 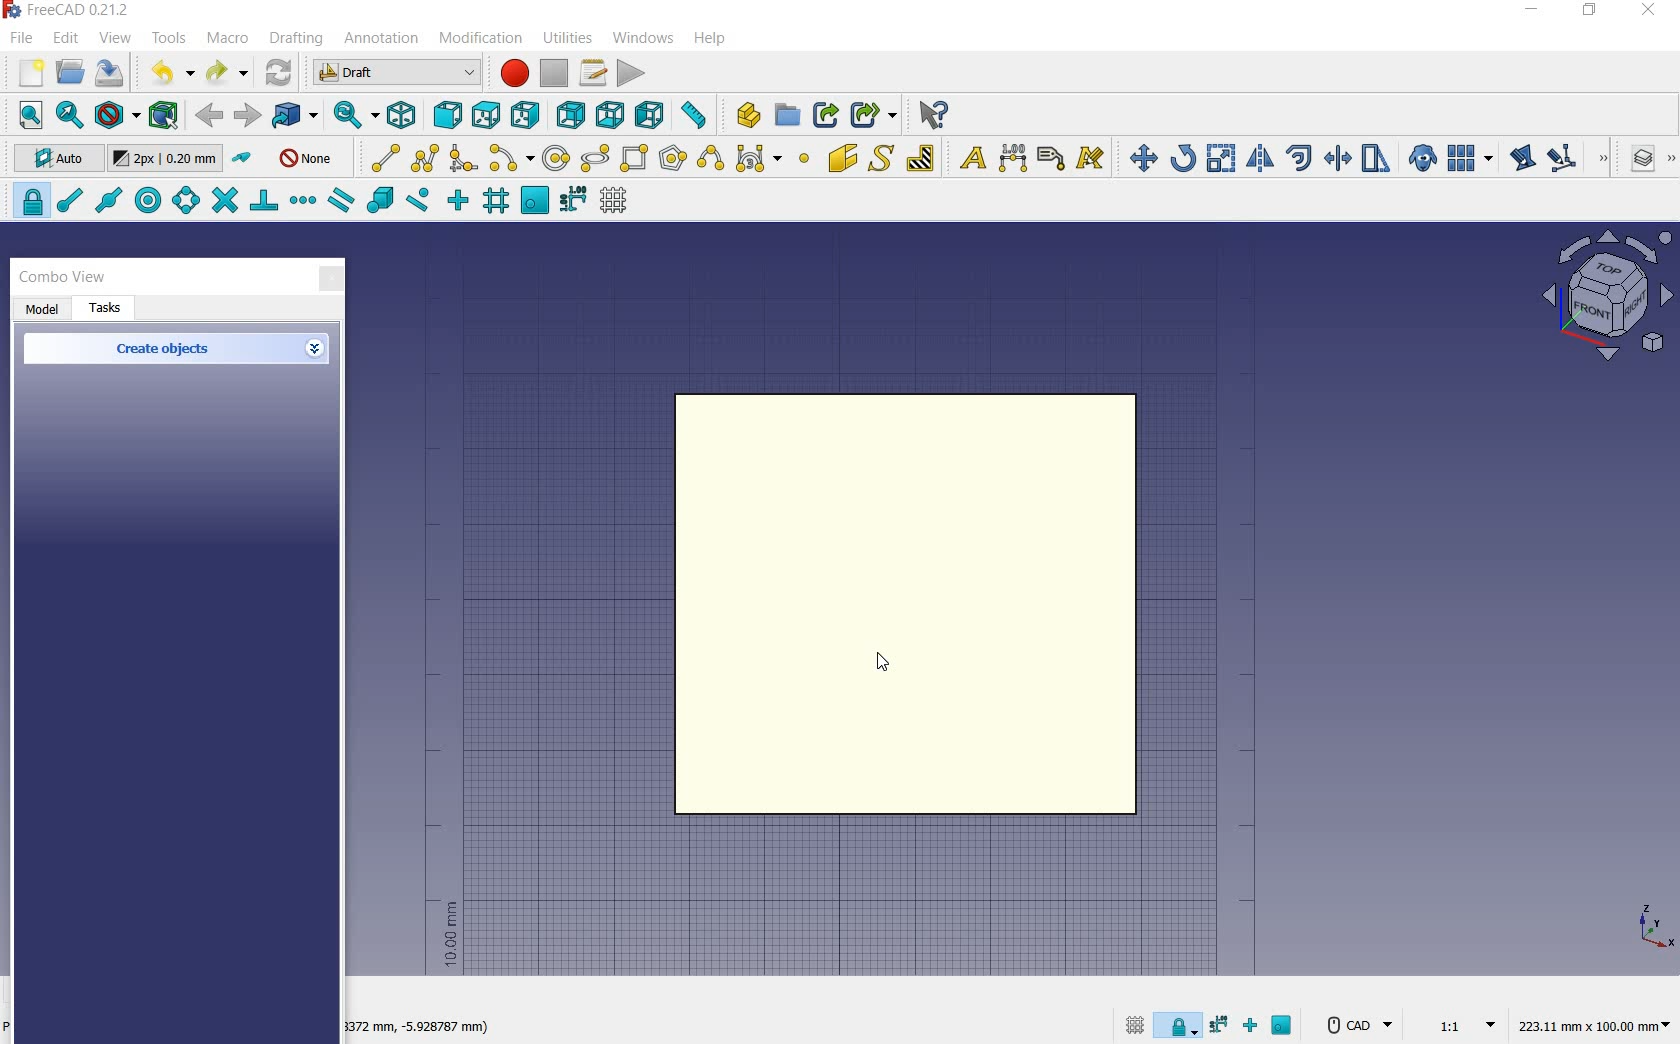 What do you see at coordinates (211, 115) in the screenshot?
I see `back` at bounding box center [211, 115].